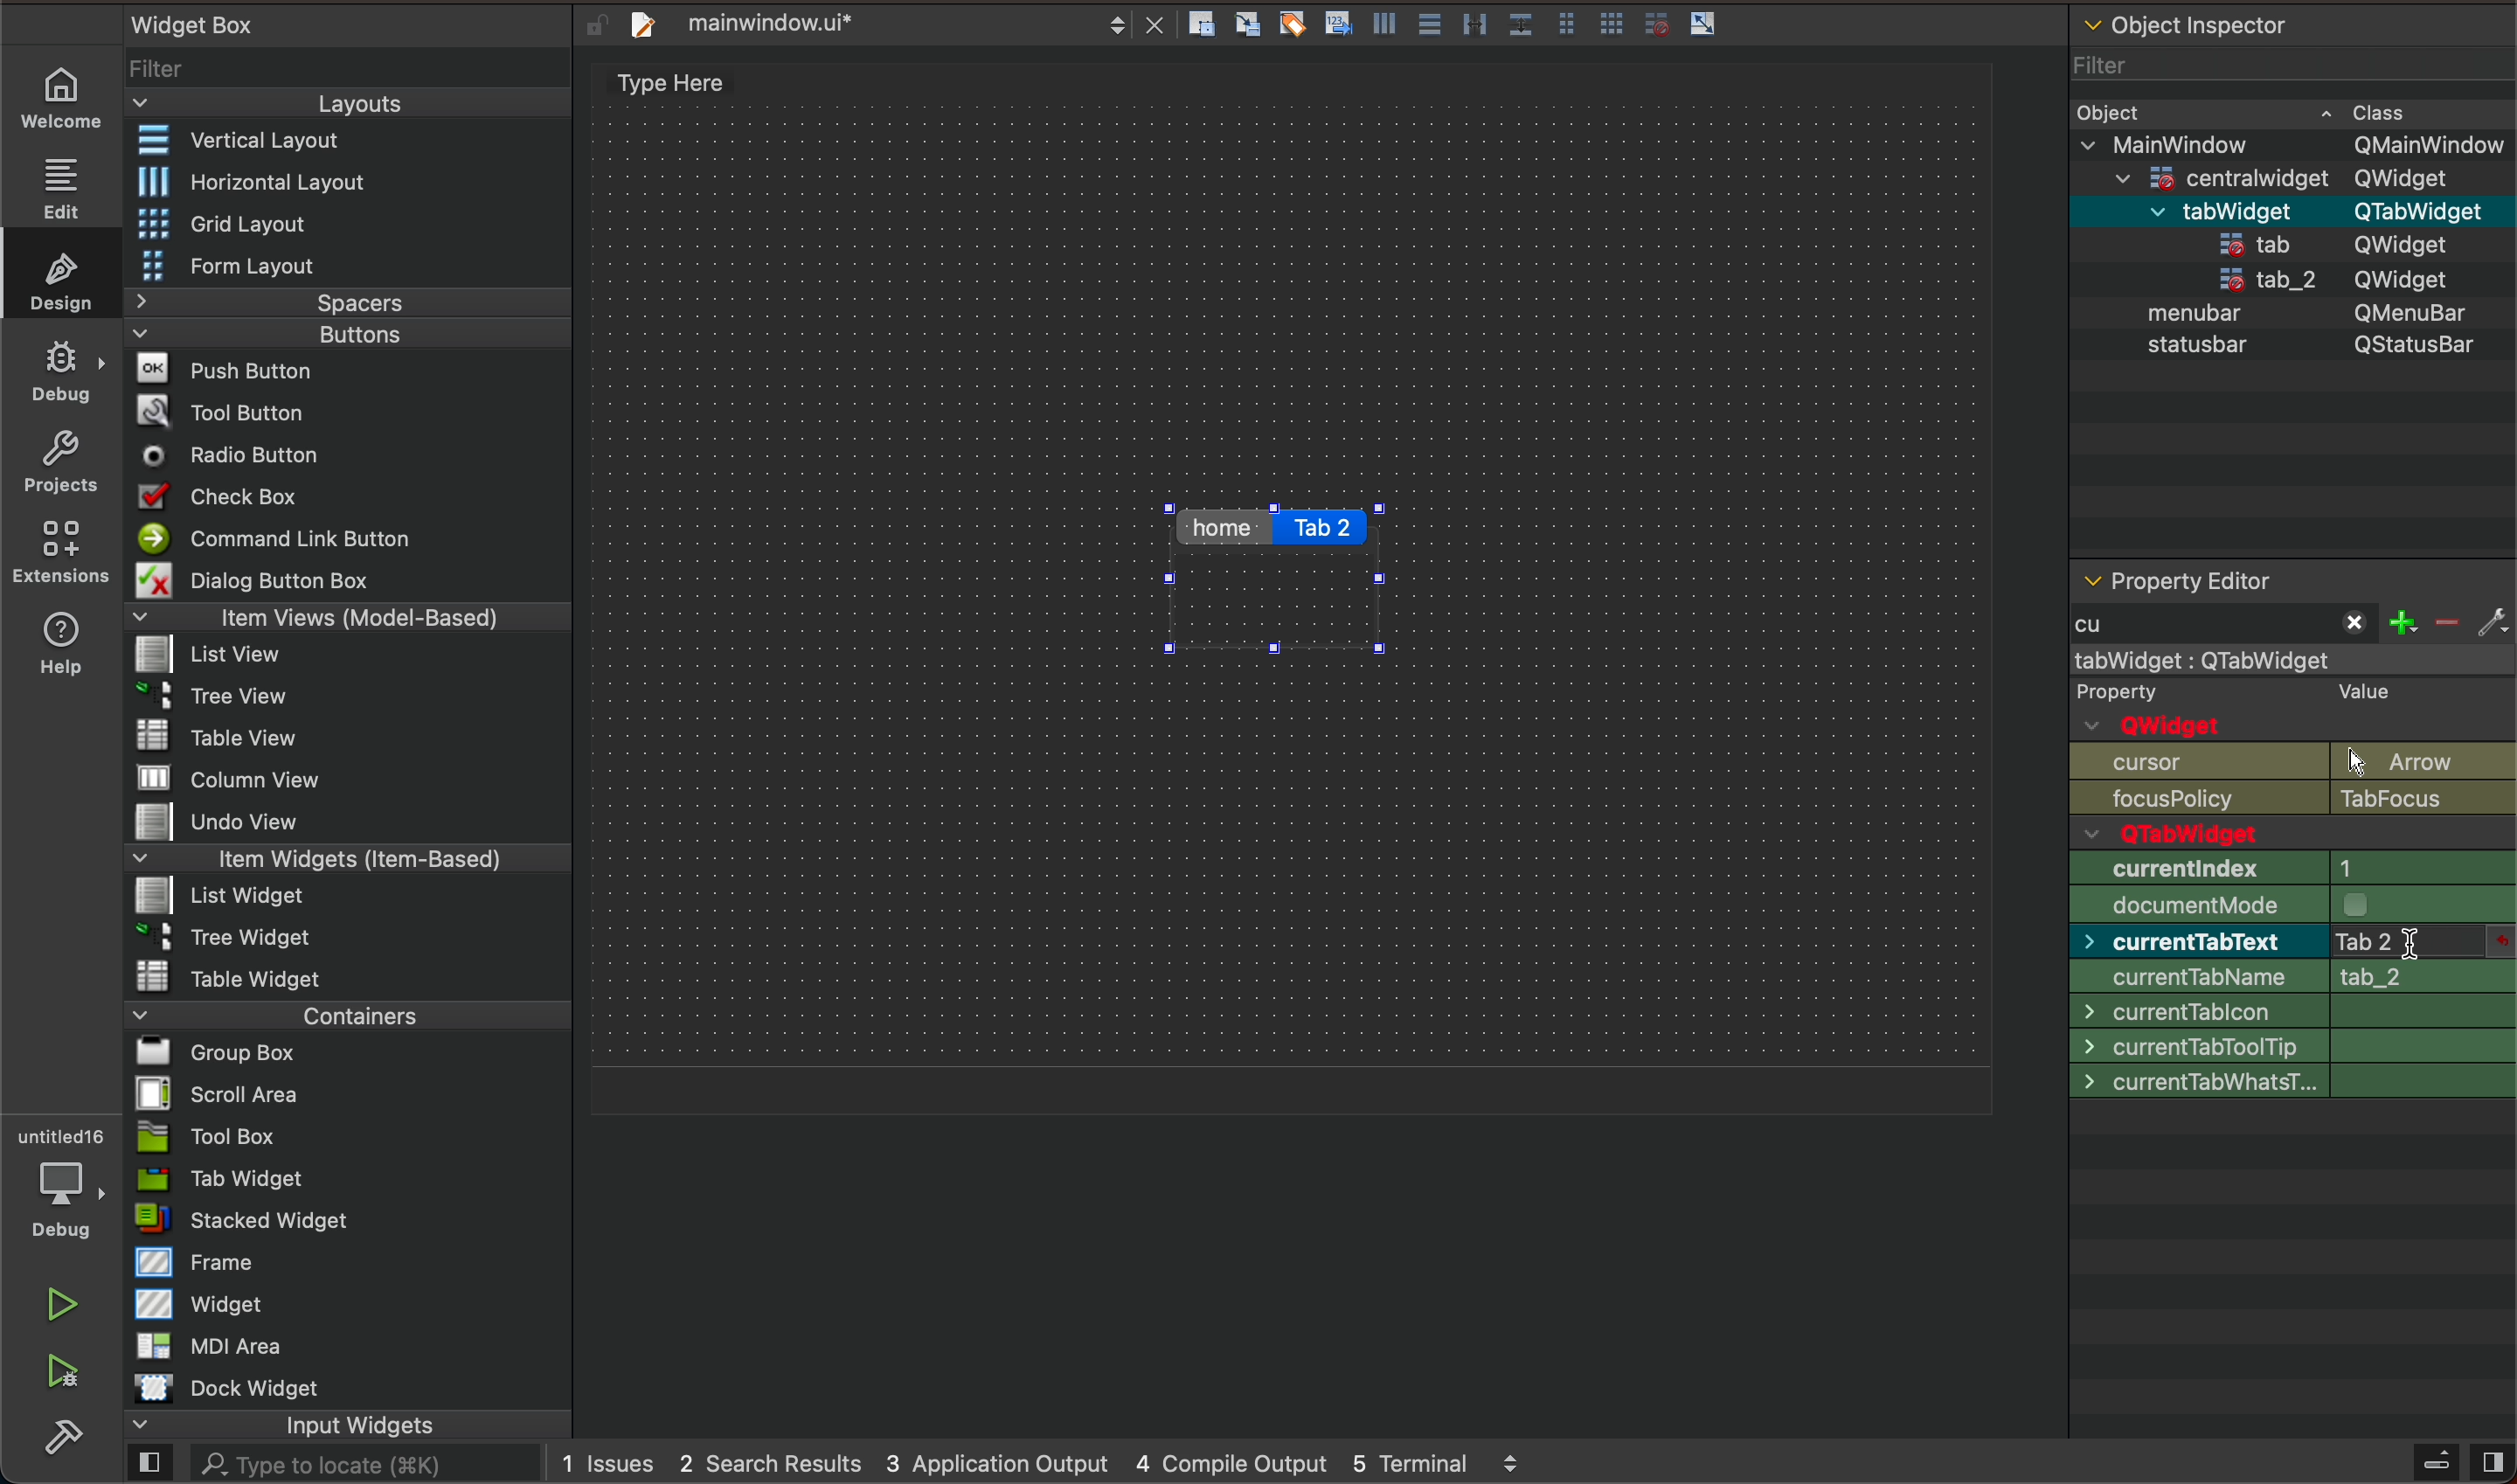  What do you see at coordinates (2301, 777) in the screenshot?
I see `object name and Qwidget` at bounding box center [2301, 777].